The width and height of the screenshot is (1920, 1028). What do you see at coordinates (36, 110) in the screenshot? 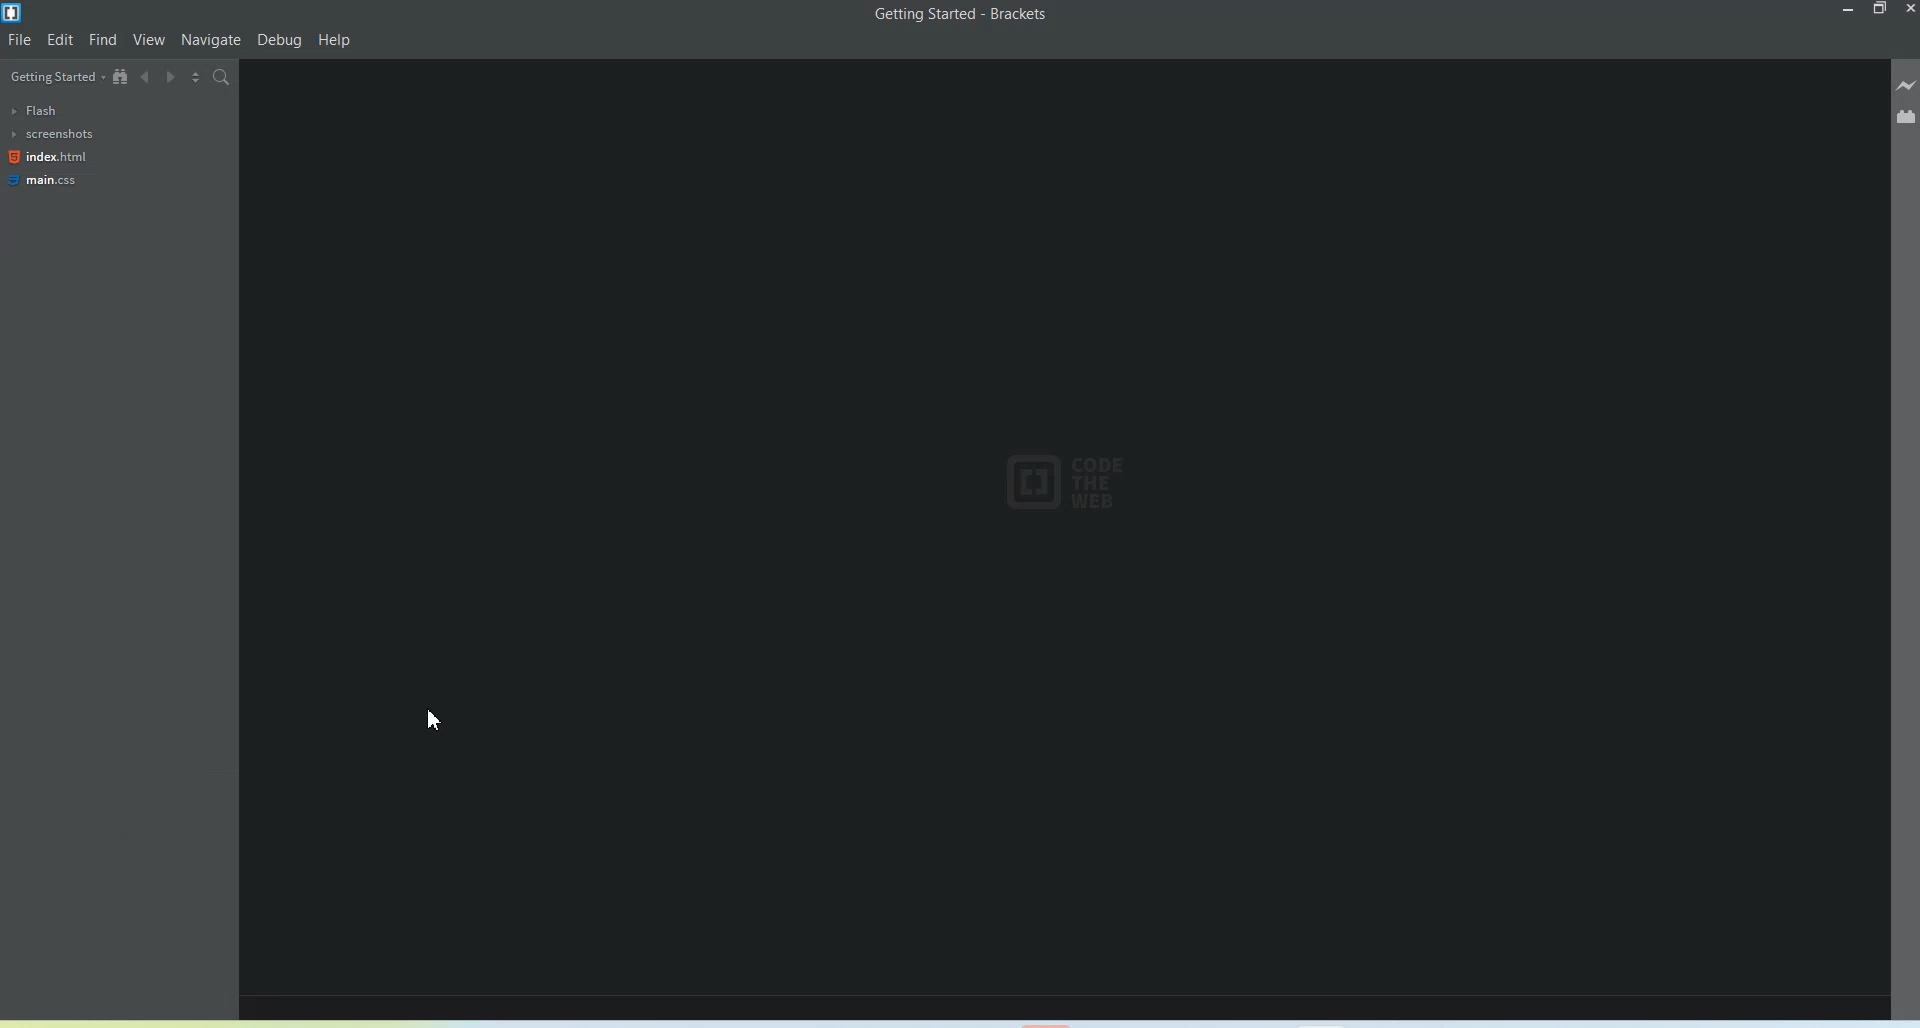
I see `Flash` at bounding box center [36, 110].